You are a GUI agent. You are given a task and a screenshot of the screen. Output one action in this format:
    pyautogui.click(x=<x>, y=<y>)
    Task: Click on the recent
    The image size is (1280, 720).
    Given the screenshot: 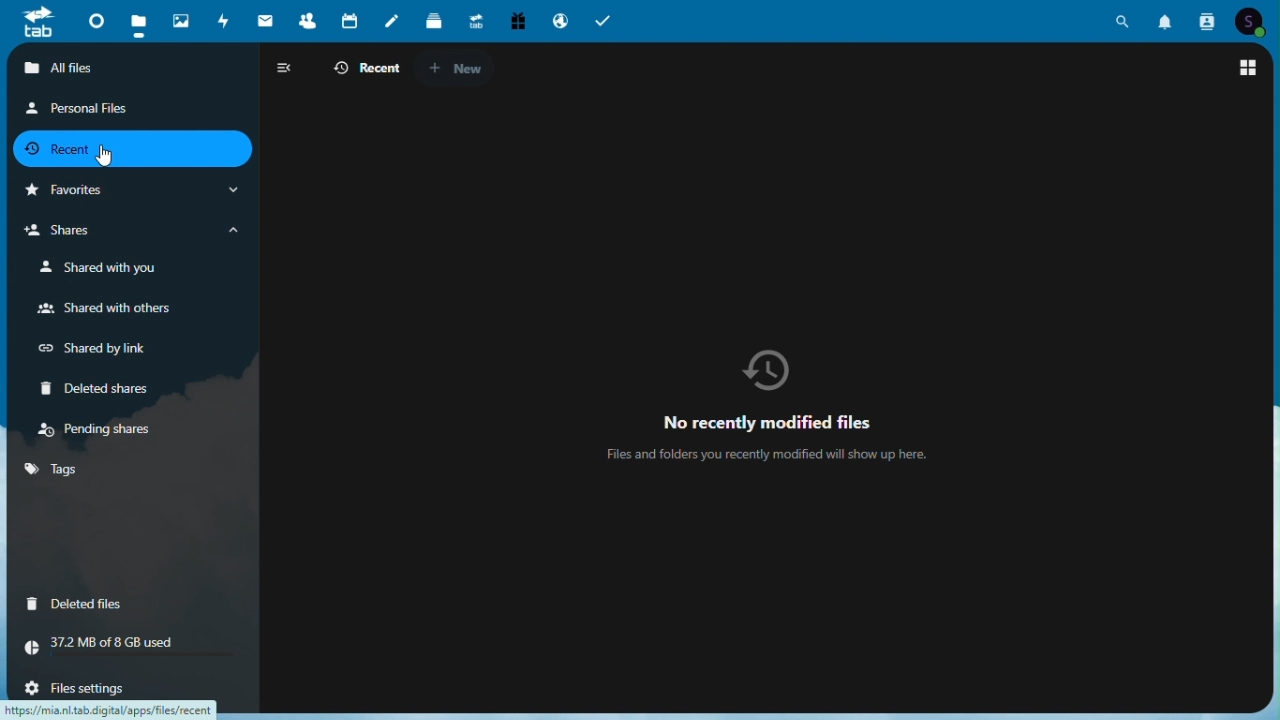 What is the action you would take?
    pyautogui.click(x=364, y=69)
    